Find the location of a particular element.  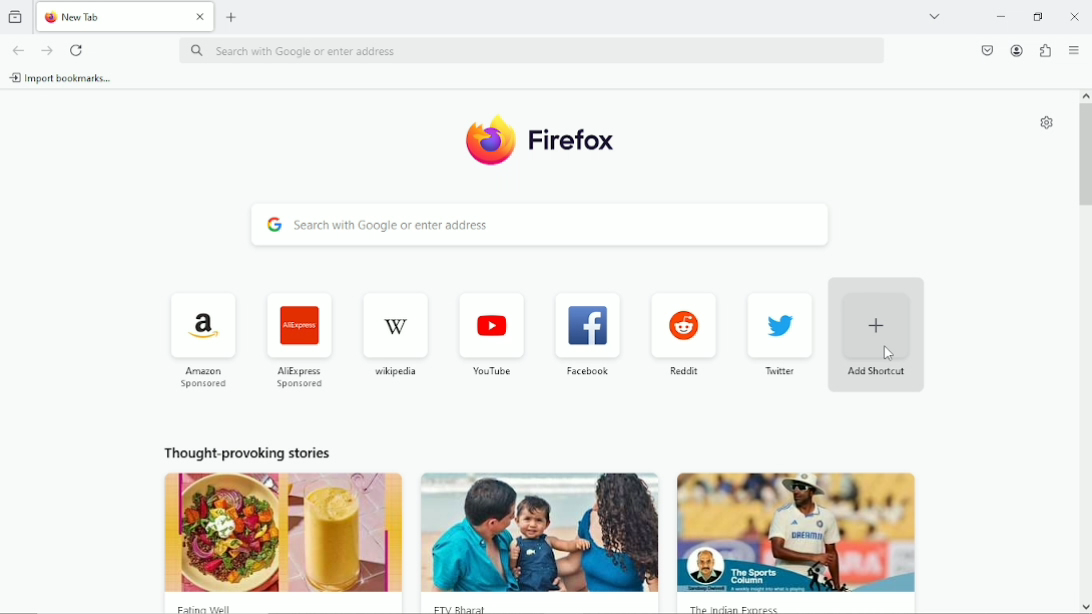

facebook is located at coordinates (588, 333).